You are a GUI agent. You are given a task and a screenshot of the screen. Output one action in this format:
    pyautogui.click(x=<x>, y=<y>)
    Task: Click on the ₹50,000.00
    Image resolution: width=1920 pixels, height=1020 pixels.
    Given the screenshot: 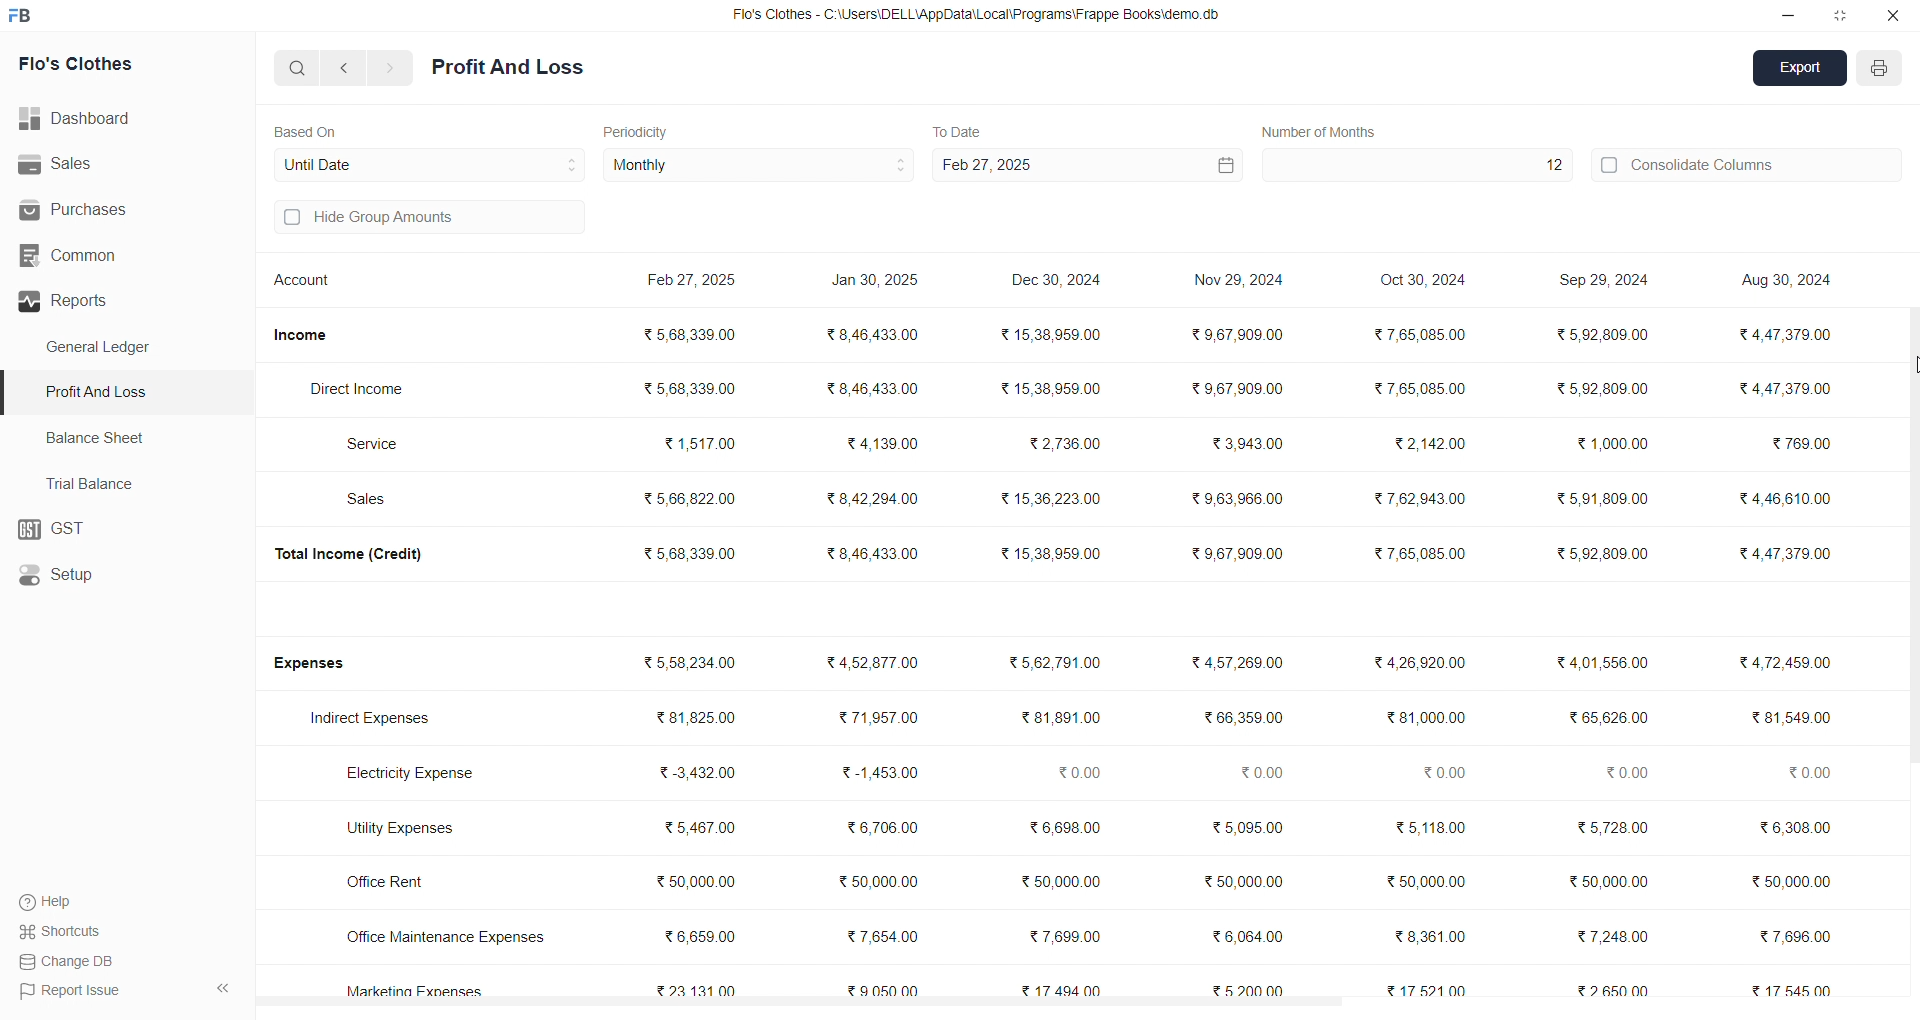 What is the action you would take?
    pyautogui.click(x=877, y=880)
    